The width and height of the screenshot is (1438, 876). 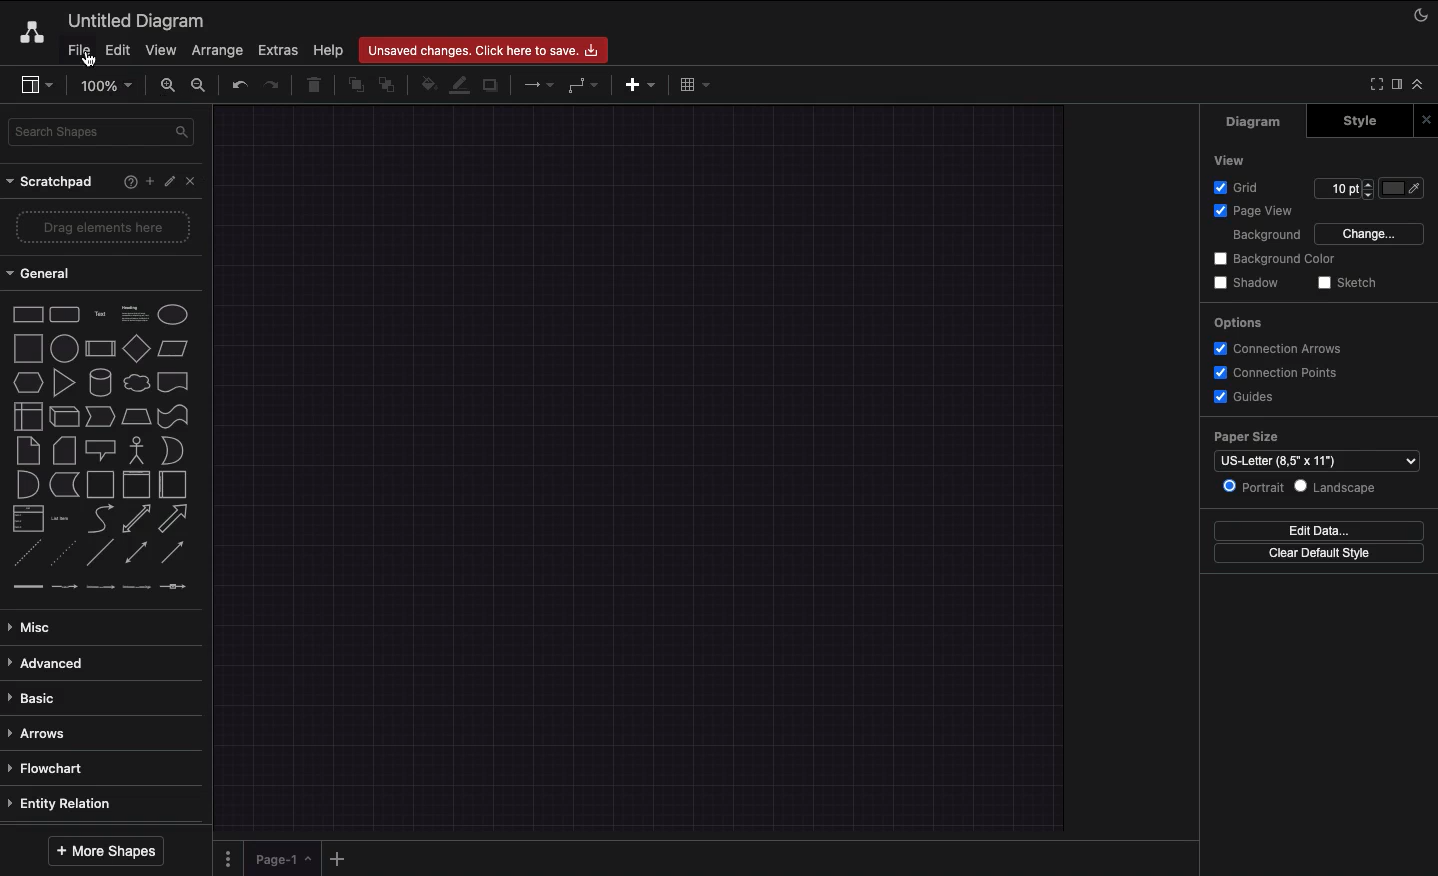 What do you see at coordinates (1241, 187) in the screenshot?
I see `Grid` at bounding box center [1241, 187].